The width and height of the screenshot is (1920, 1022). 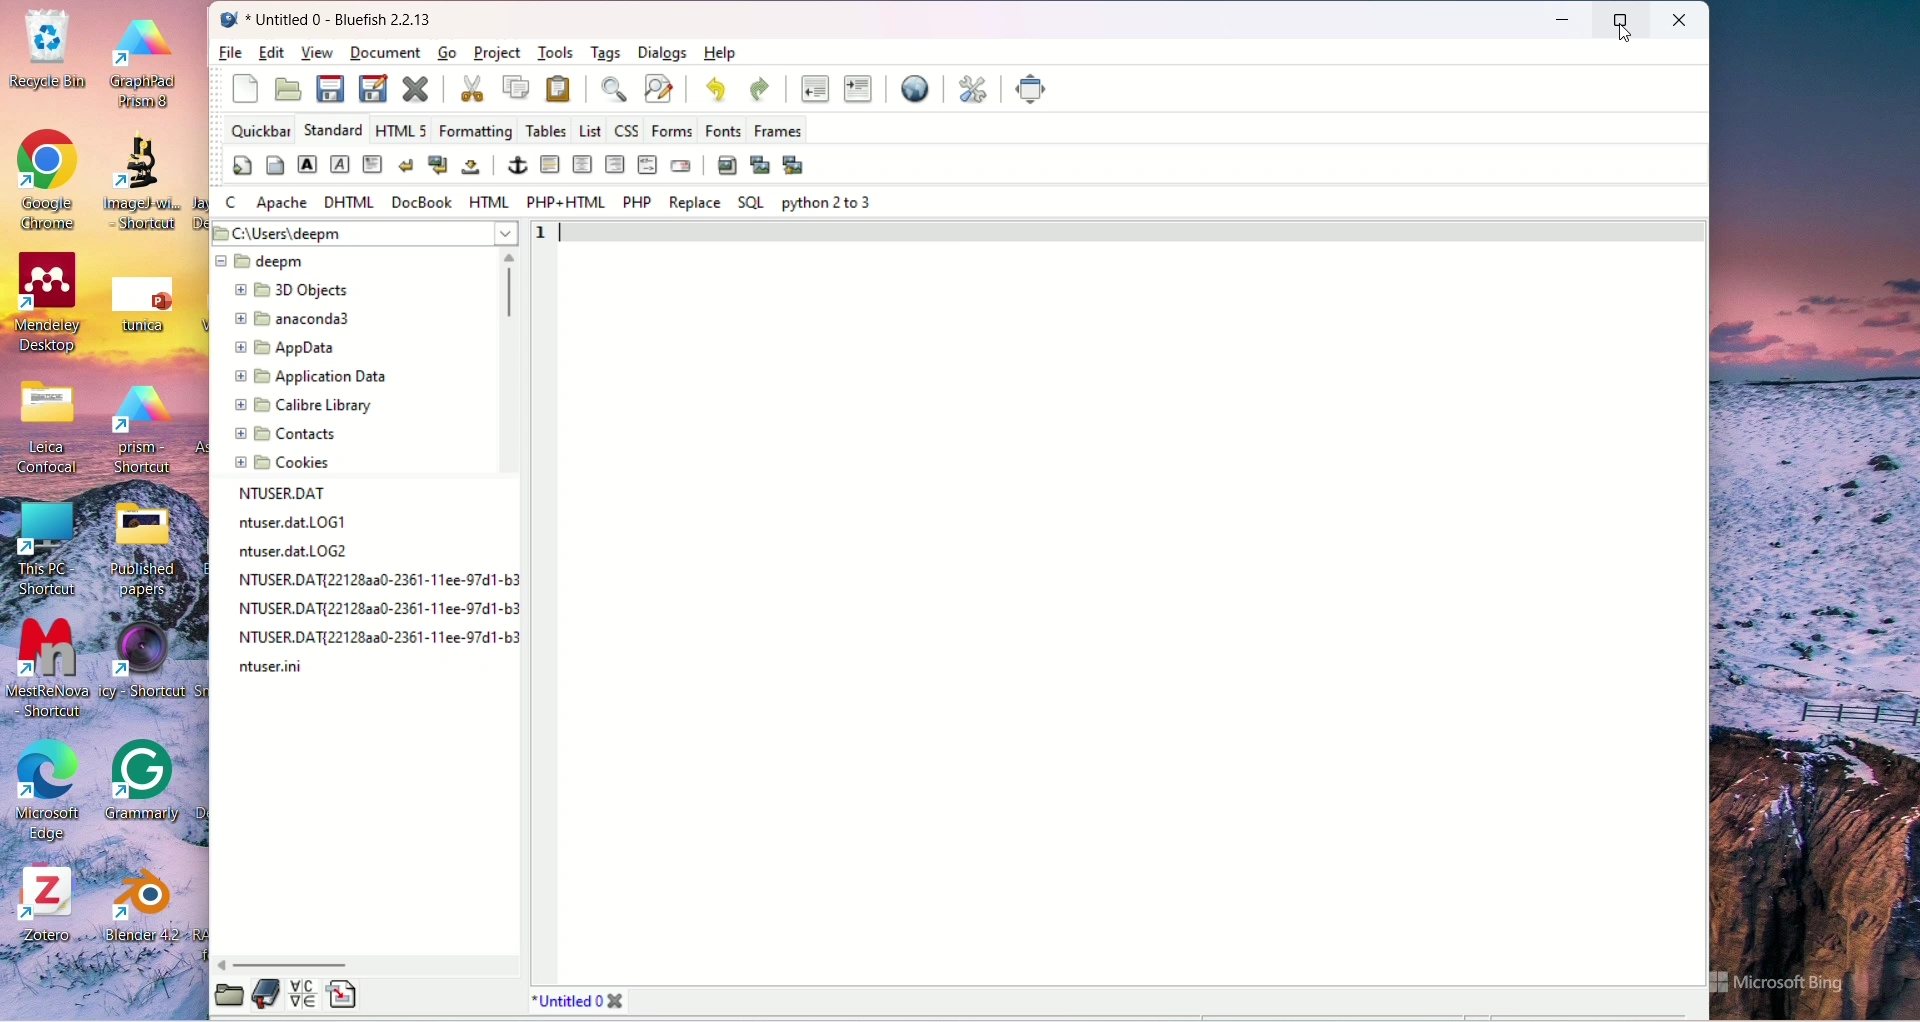 I want to click on cut, so click(x=472, y=88).